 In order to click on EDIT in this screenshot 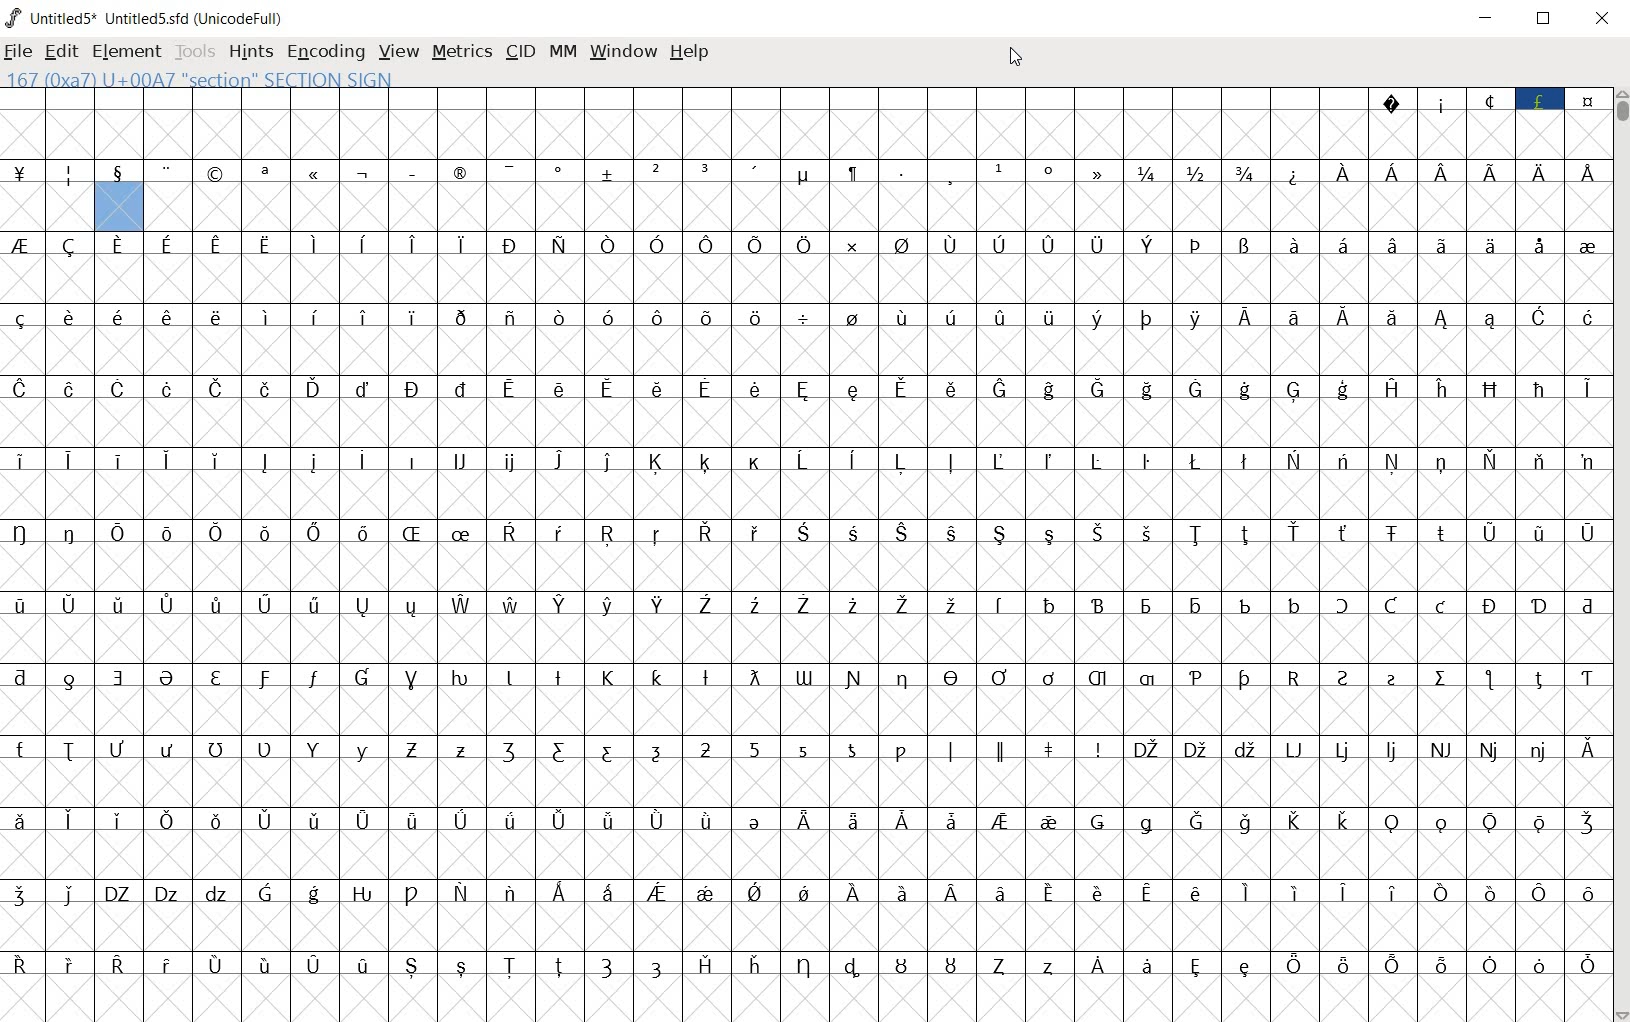, I will do `click(61, 53)`.